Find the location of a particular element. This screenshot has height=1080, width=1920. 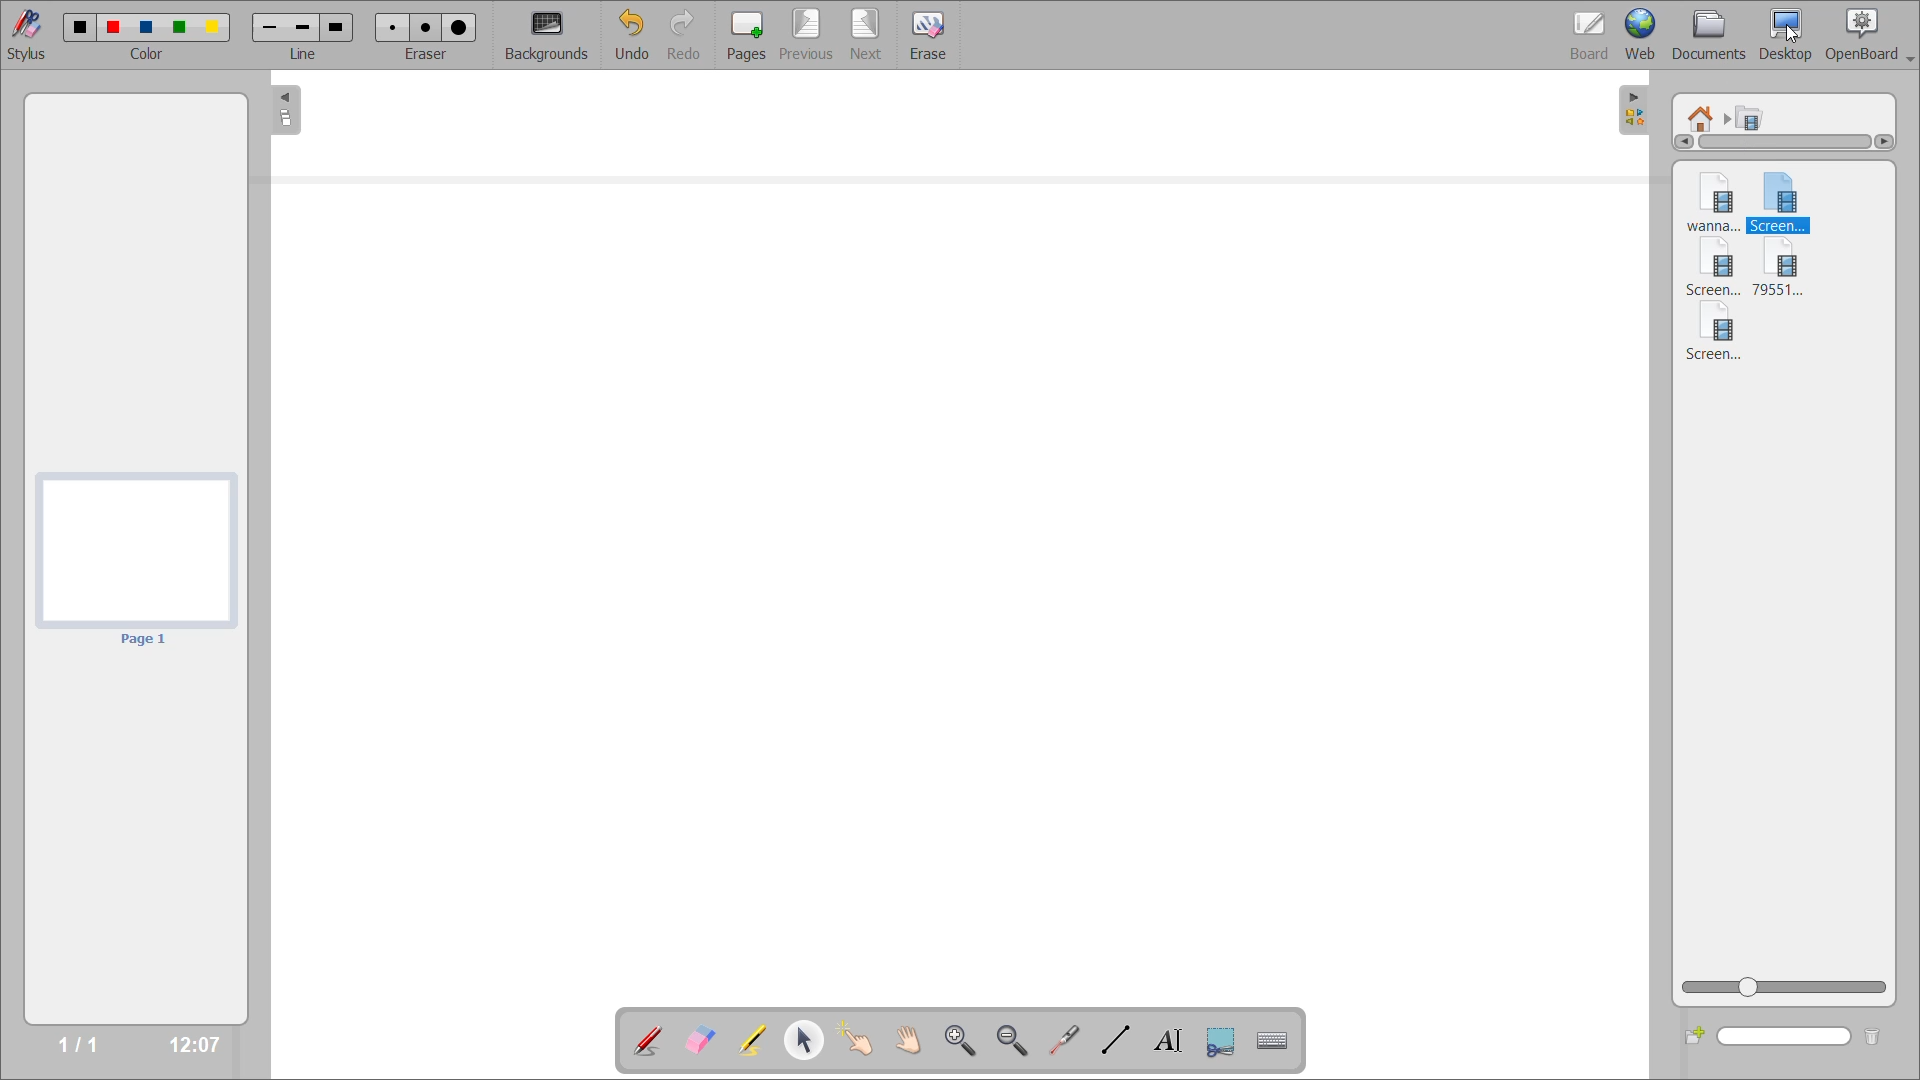

annotate document is located at coordinates (641, 1041).